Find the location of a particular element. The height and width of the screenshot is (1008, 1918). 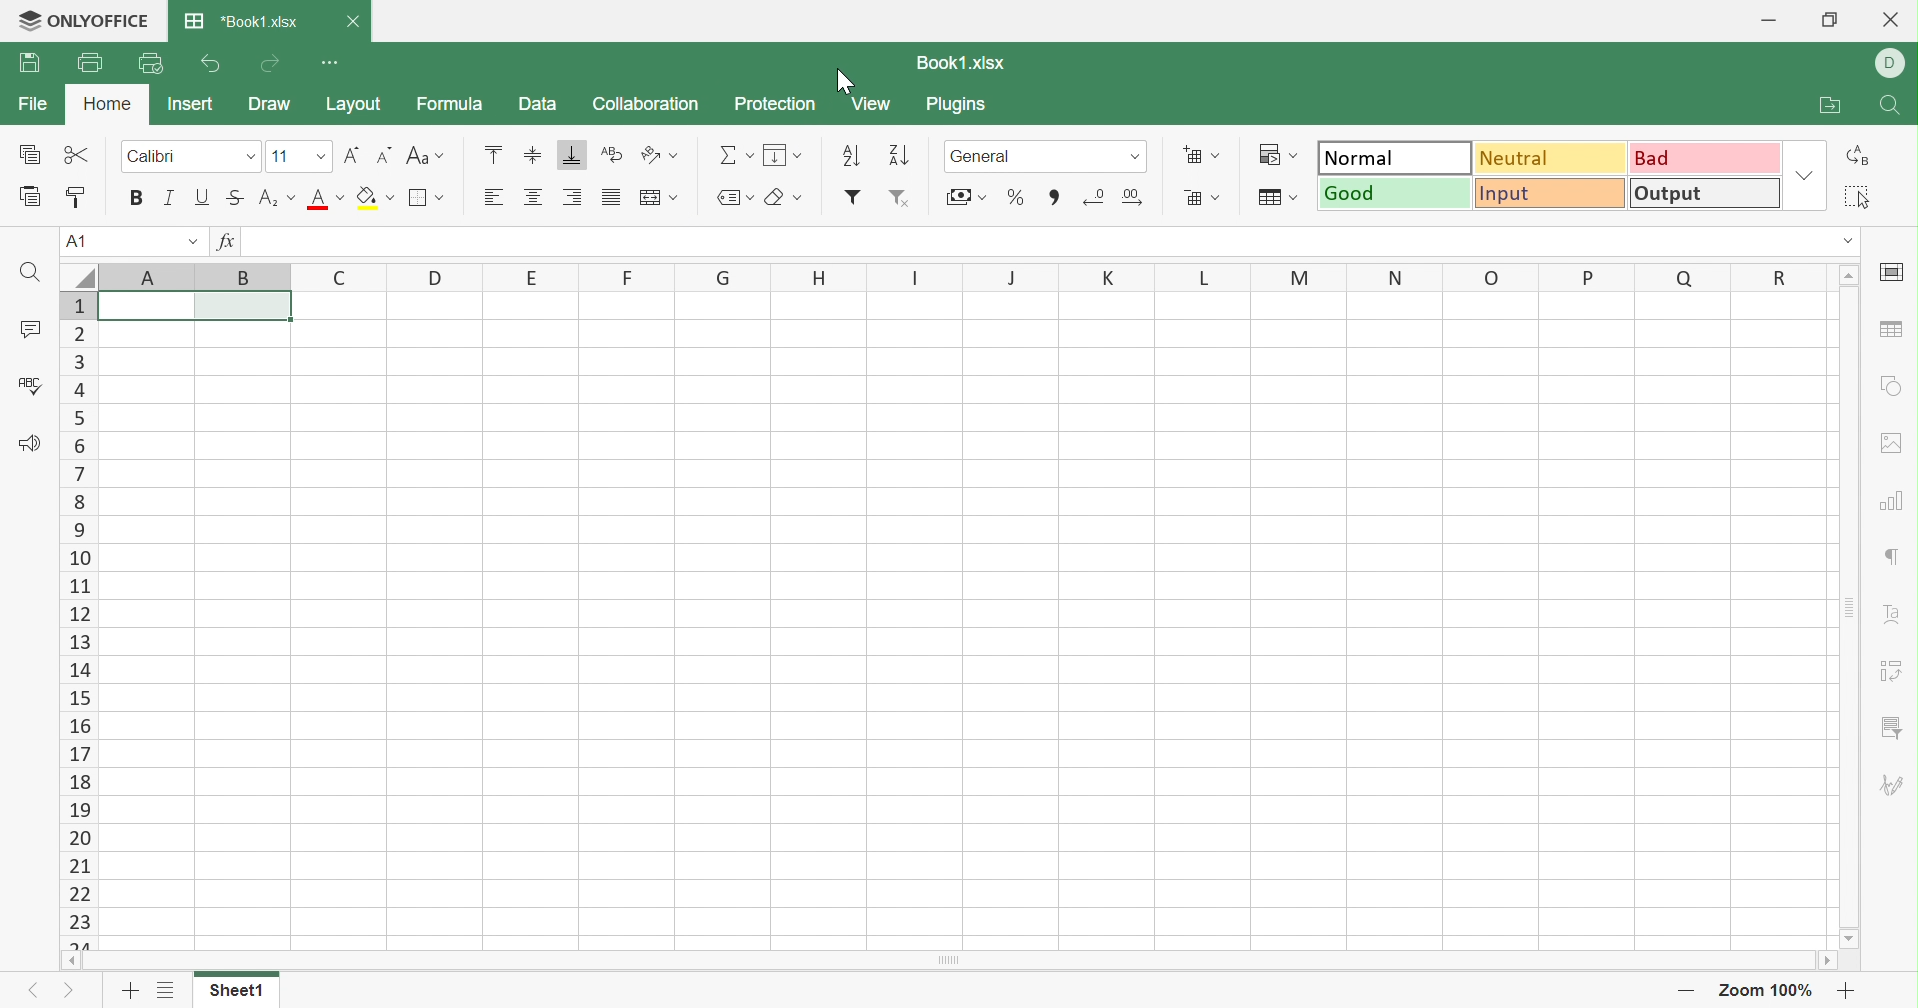

Redo is located at coordinates (269, 66).